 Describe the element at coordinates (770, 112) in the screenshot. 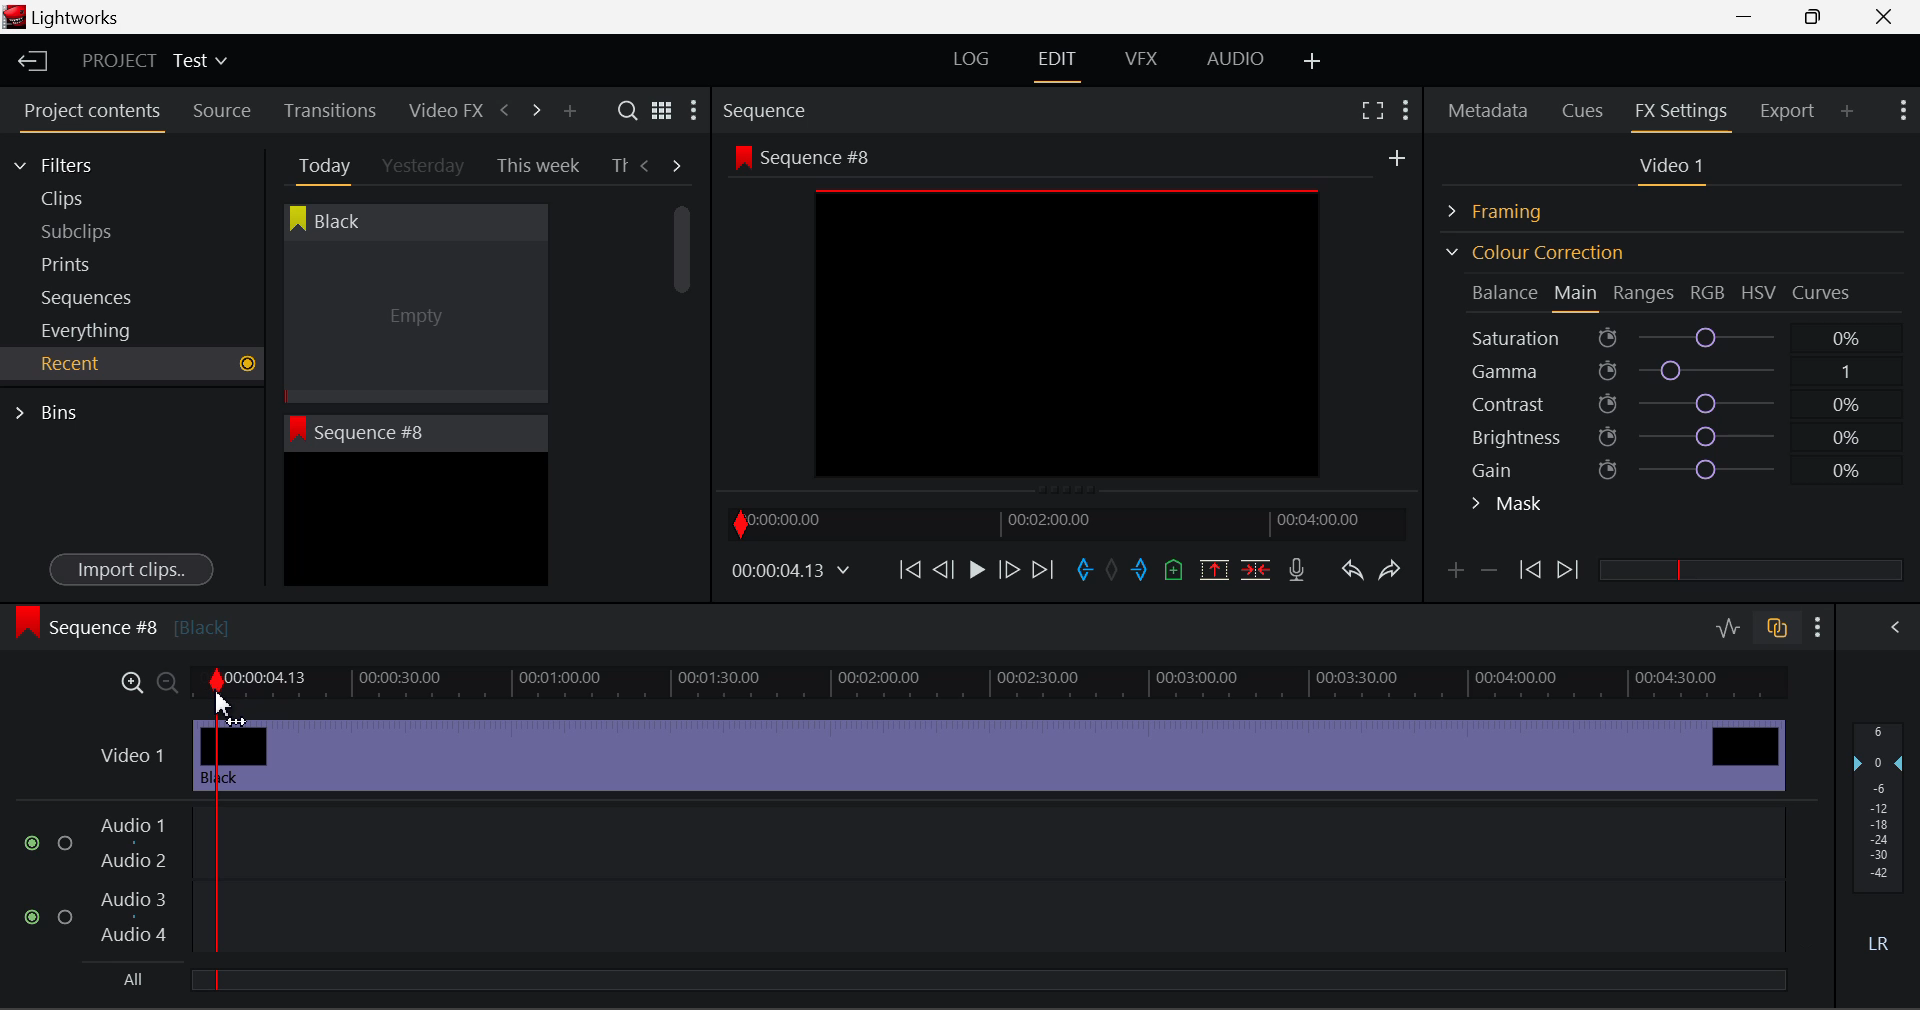

I see `Sequence Preview Section` at that location.